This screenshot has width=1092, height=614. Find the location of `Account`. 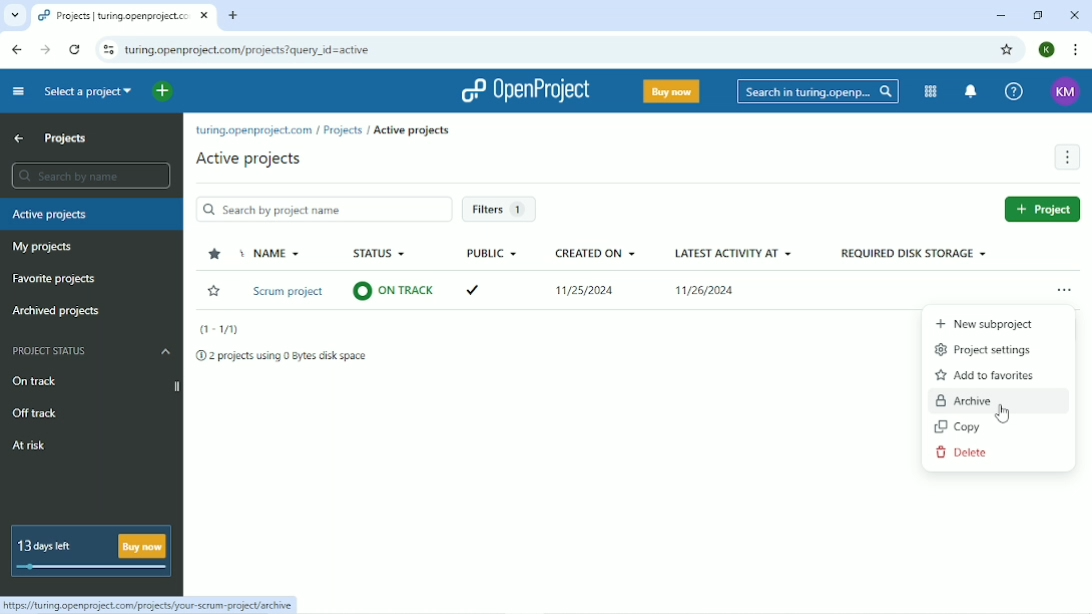

Account is located at coordinates (1046, 50).